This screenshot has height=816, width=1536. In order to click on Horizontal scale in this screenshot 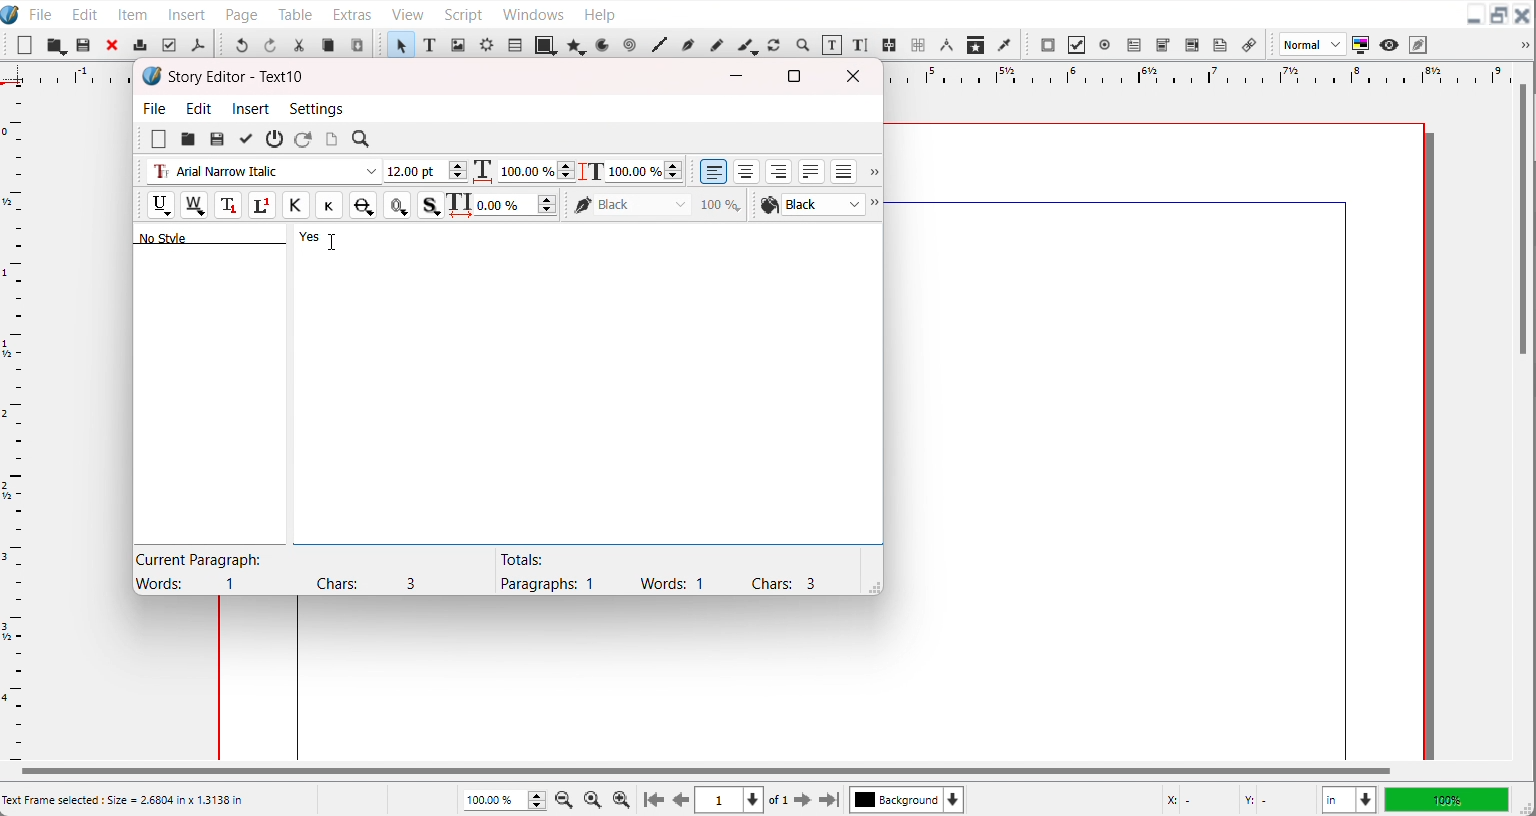, I will do `click(1192, 74)`.